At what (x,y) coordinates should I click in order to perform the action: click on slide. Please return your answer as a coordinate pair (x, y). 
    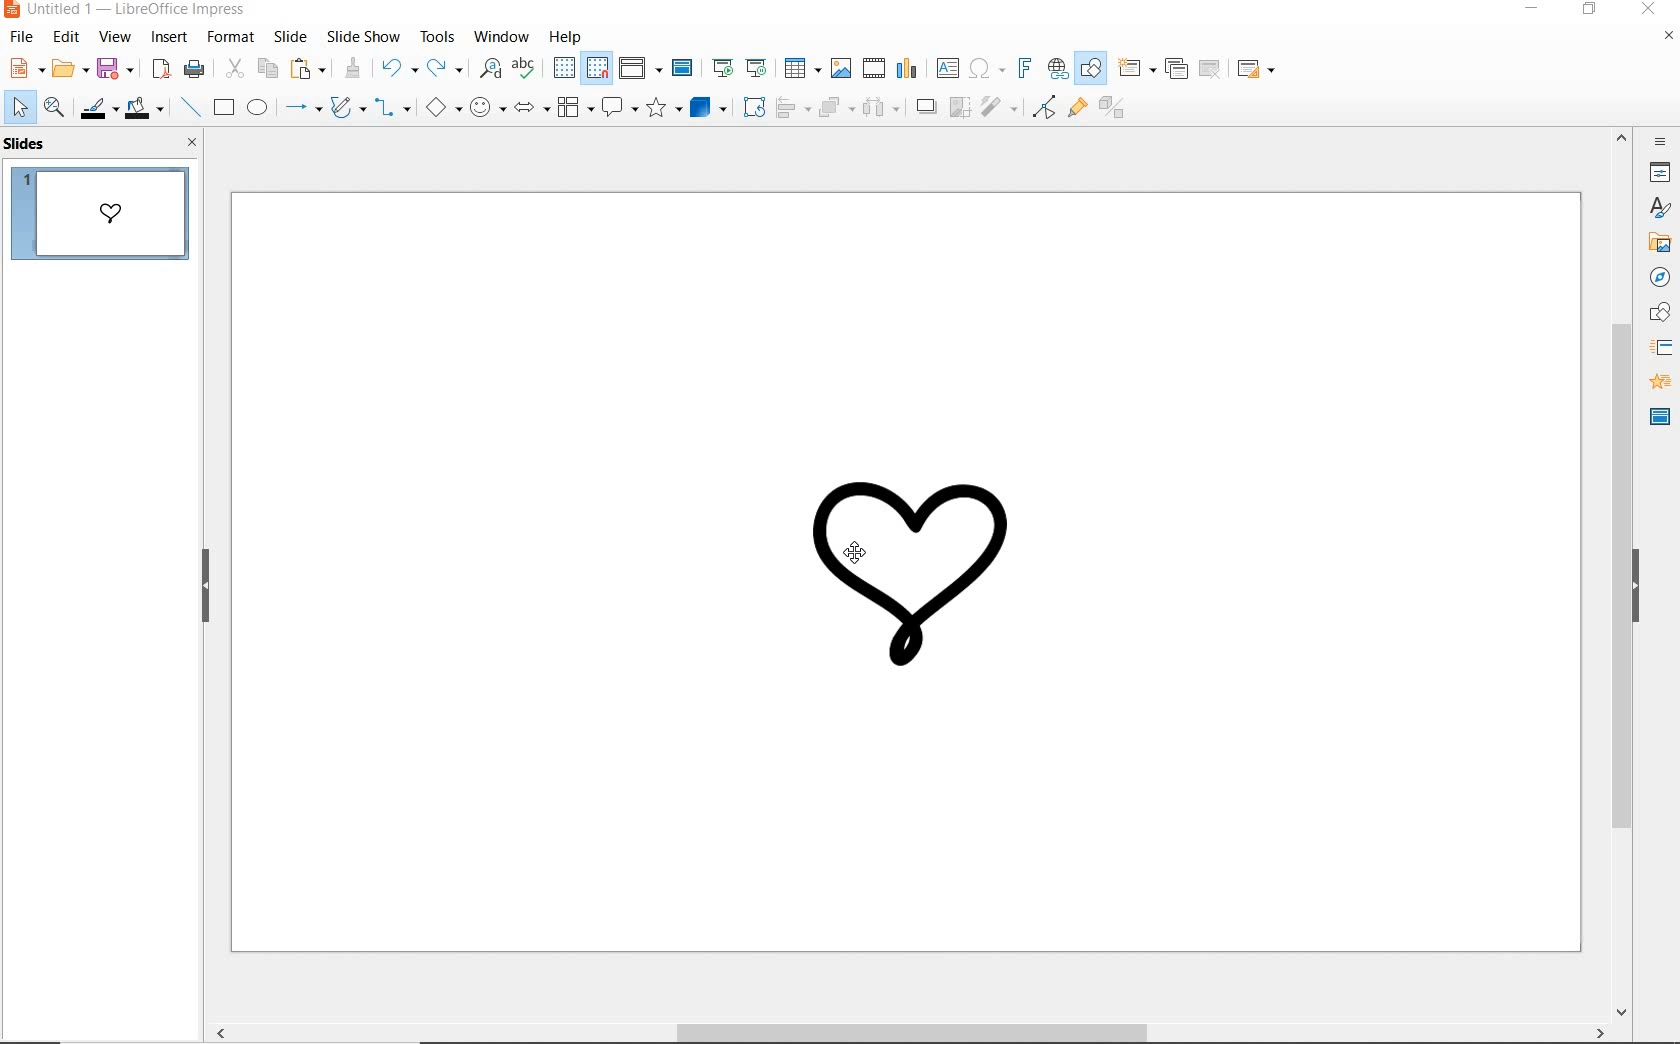
    Looking at the image, I should click on (290, 36).